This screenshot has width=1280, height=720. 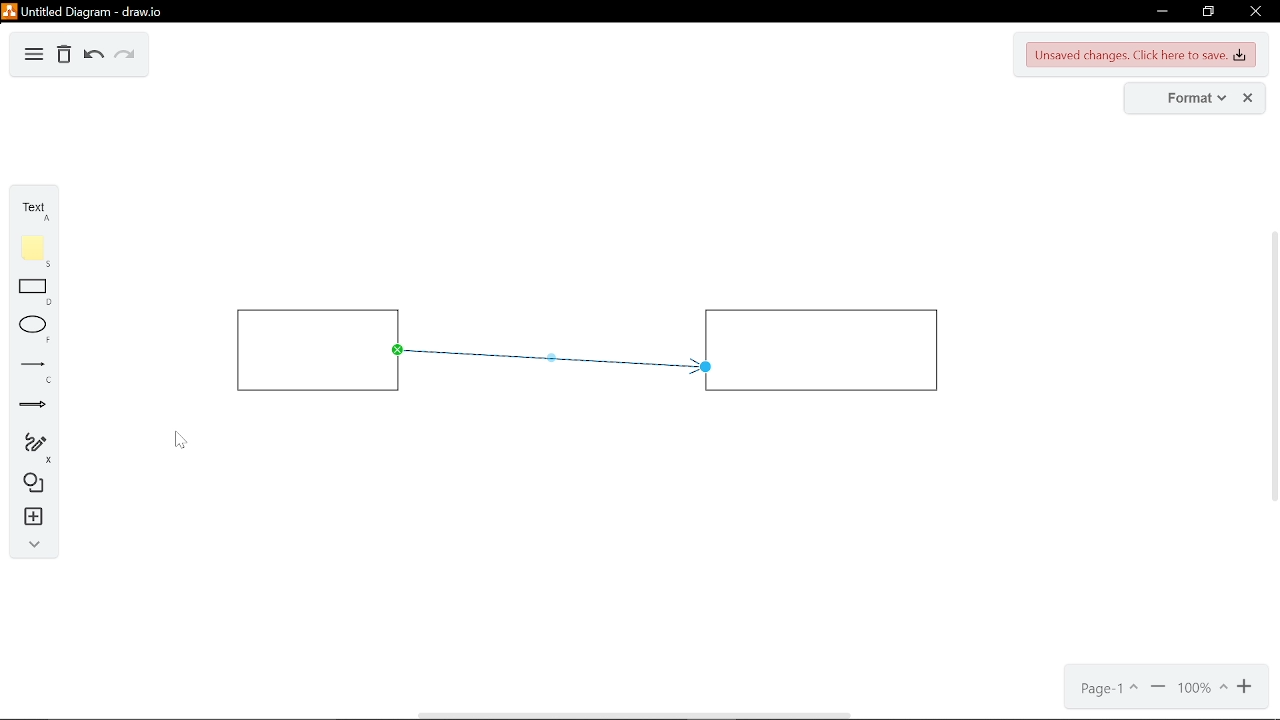 What do you see at coordinates (1272, 367) in the screenshot?
I see `vertical scrollbar` at bounding box center [1272, 367].